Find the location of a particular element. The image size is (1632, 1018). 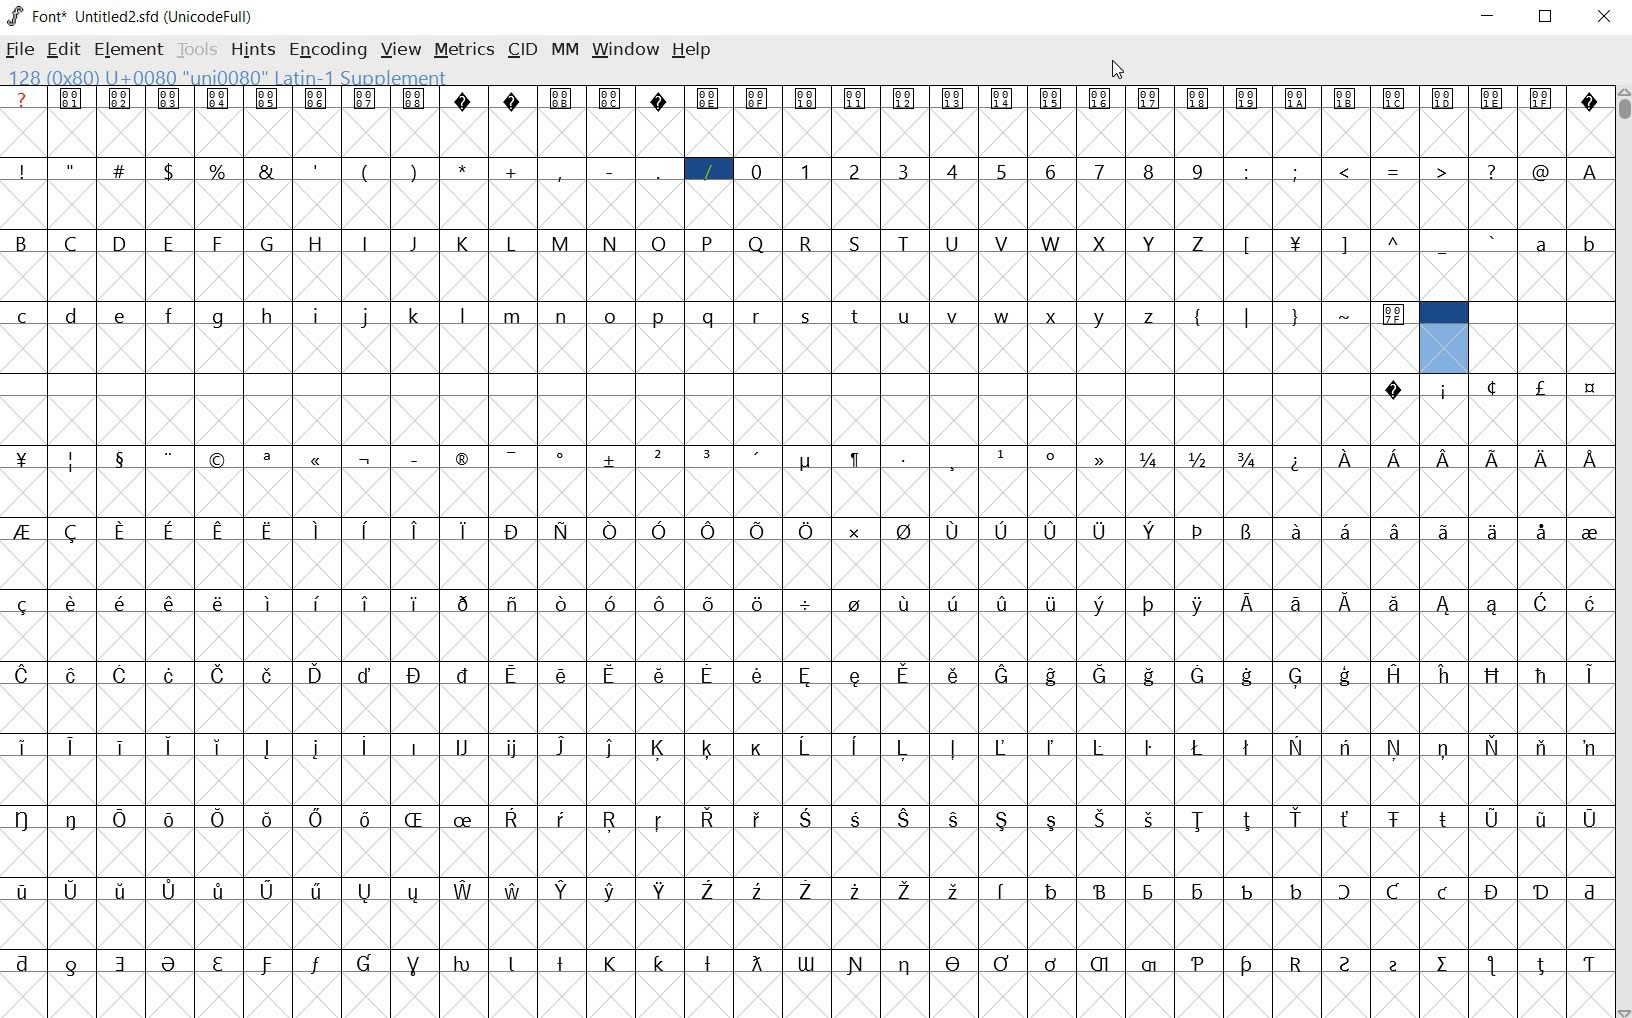

Symbol is located at coordinates (1152, 99).